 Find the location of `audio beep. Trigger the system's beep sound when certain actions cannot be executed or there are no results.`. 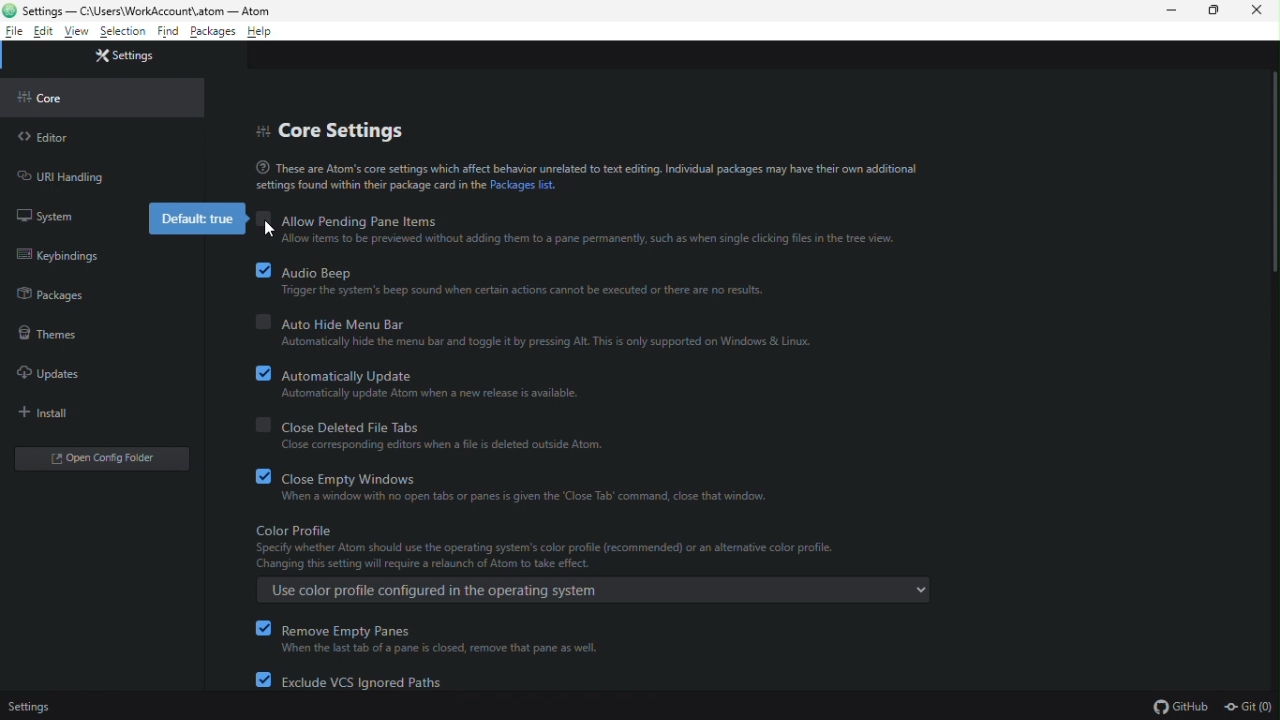

audio beep. Trigger the system's beep sound when certain actions cannot be executed or there are no results. is located at coordinates (509, 282).